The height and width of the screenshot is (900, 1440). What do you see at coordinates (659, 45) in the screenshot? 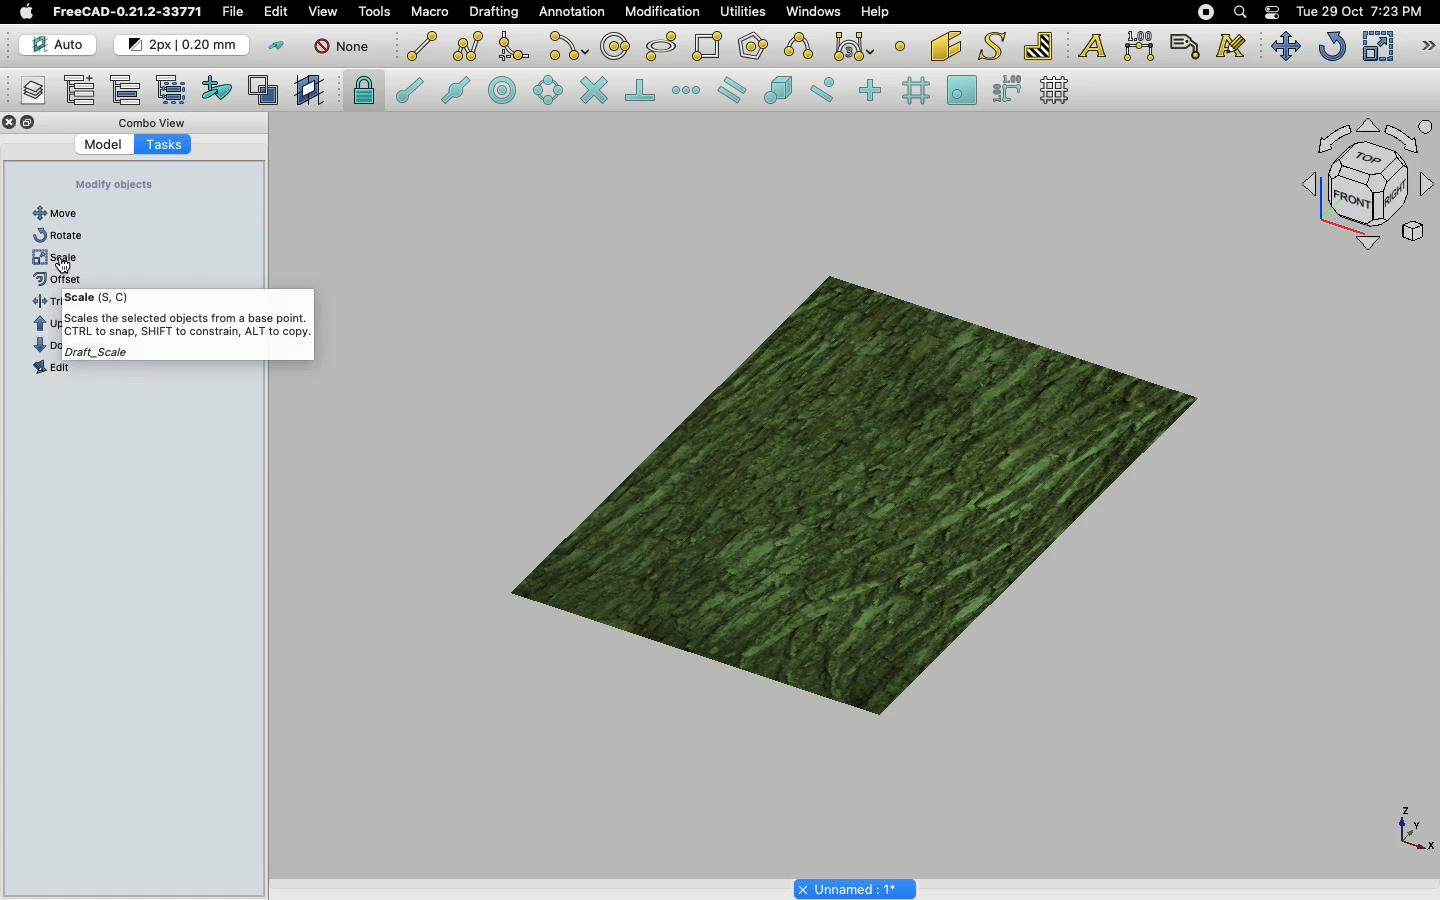
I see `Ellipse` at bounding box center [659, 45].